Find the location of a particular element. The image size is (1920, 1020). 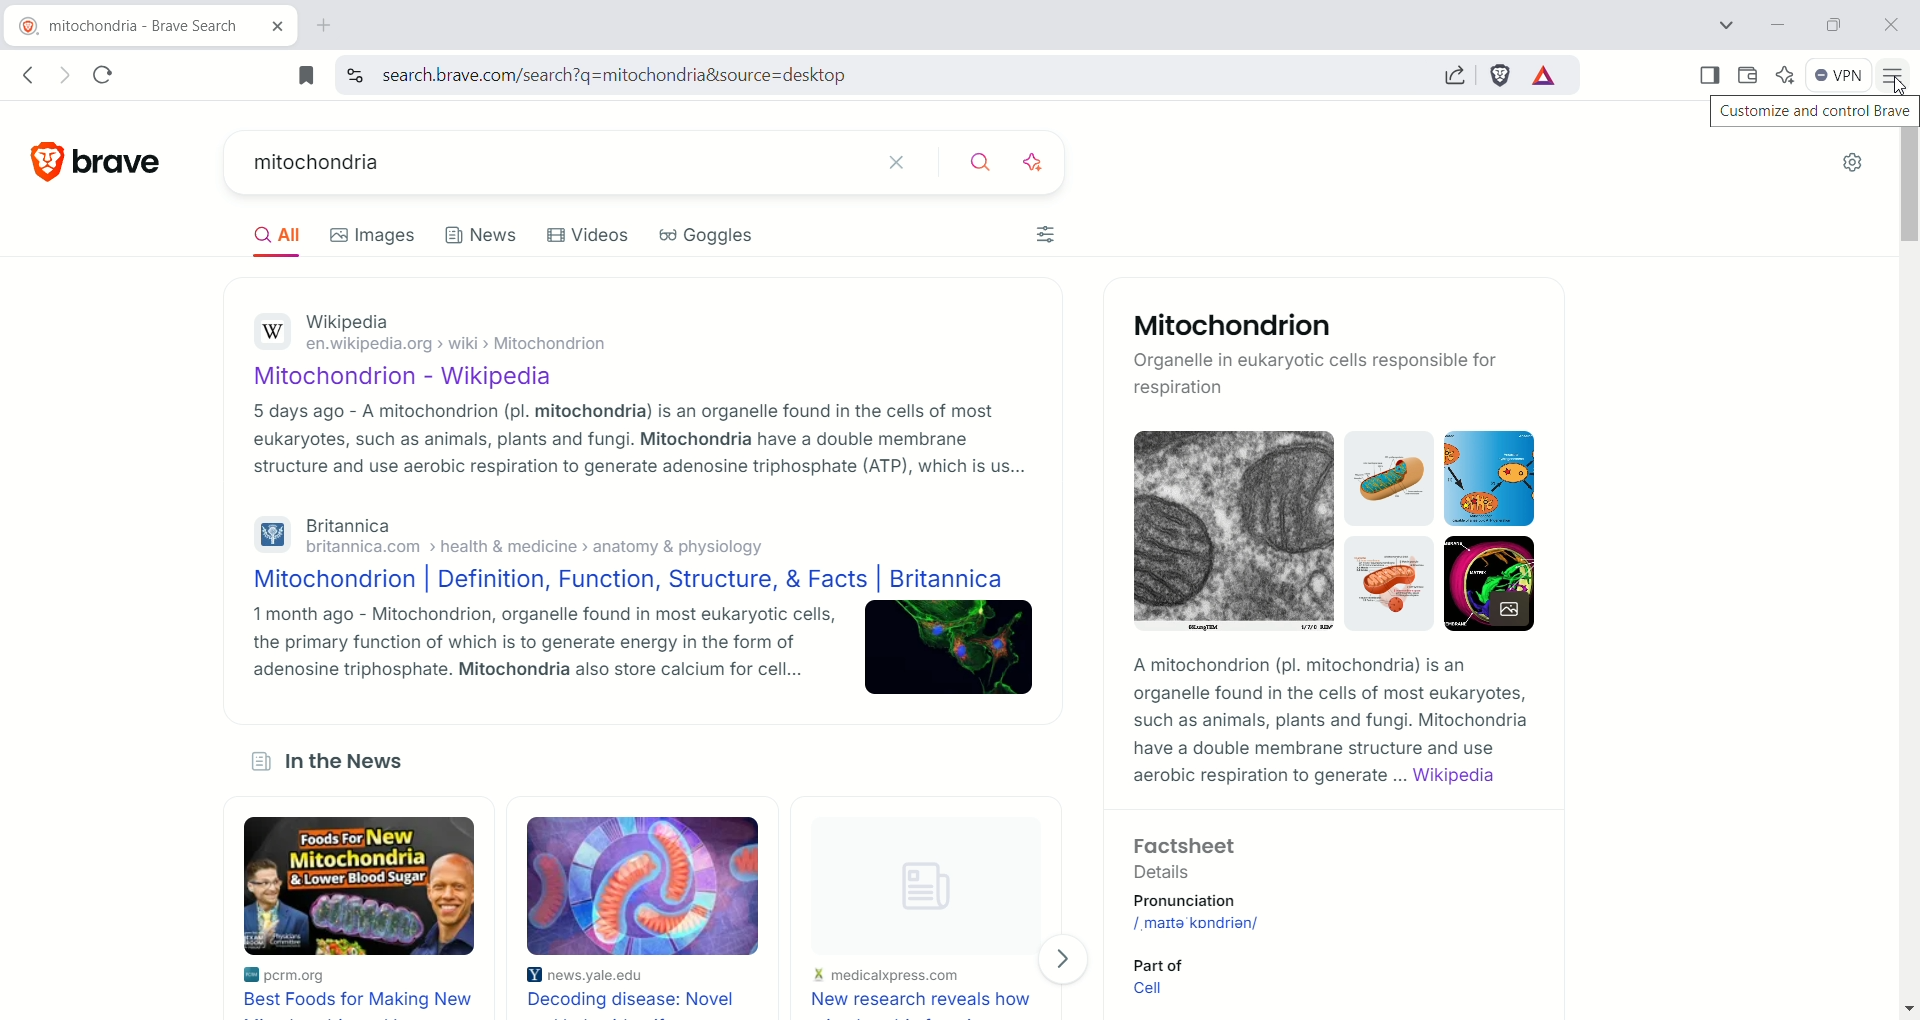

In the News is located at coordinates (330, 761).